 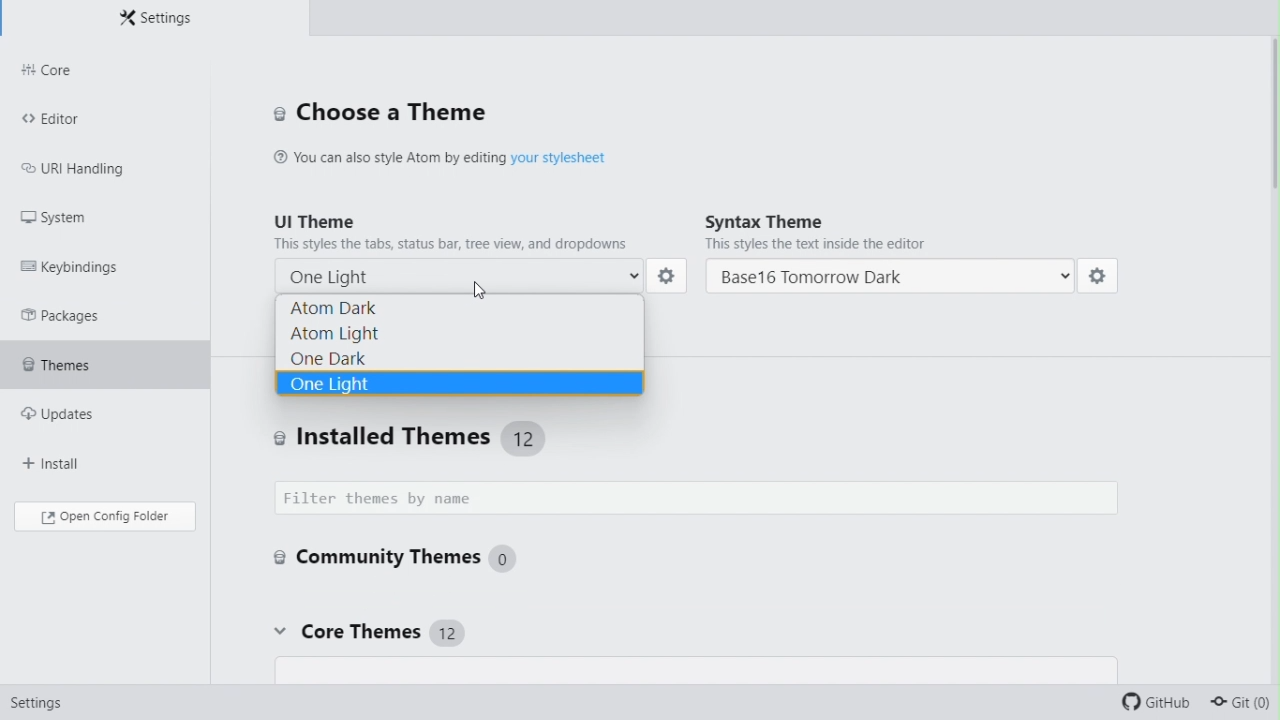 What do you see at coordinates (483, 291) in the screenshot?
I see `cursor` at bounding box center [483, 291].